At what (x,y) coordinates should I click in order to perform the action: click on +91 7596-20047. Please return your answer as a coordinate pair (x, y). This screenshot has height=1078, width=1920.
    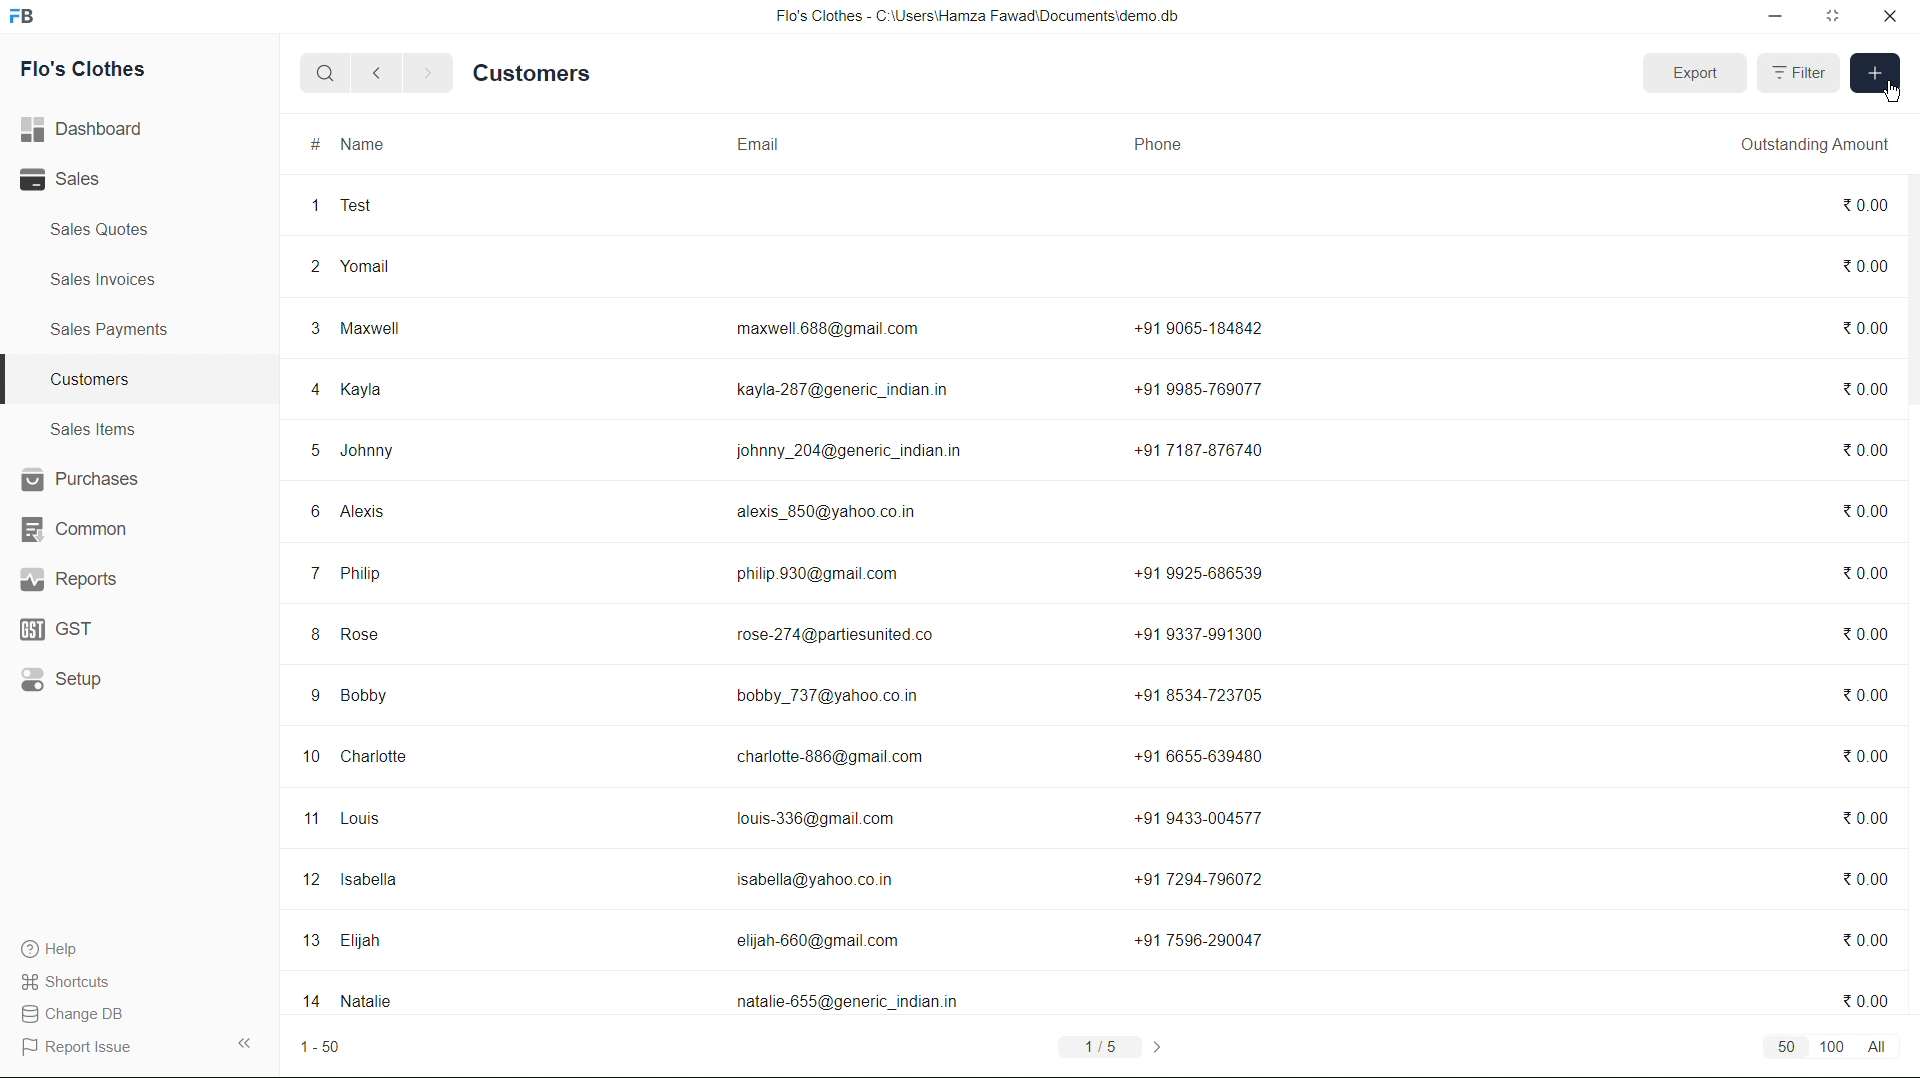
    Looking at the image, I should click on (1229, 938).